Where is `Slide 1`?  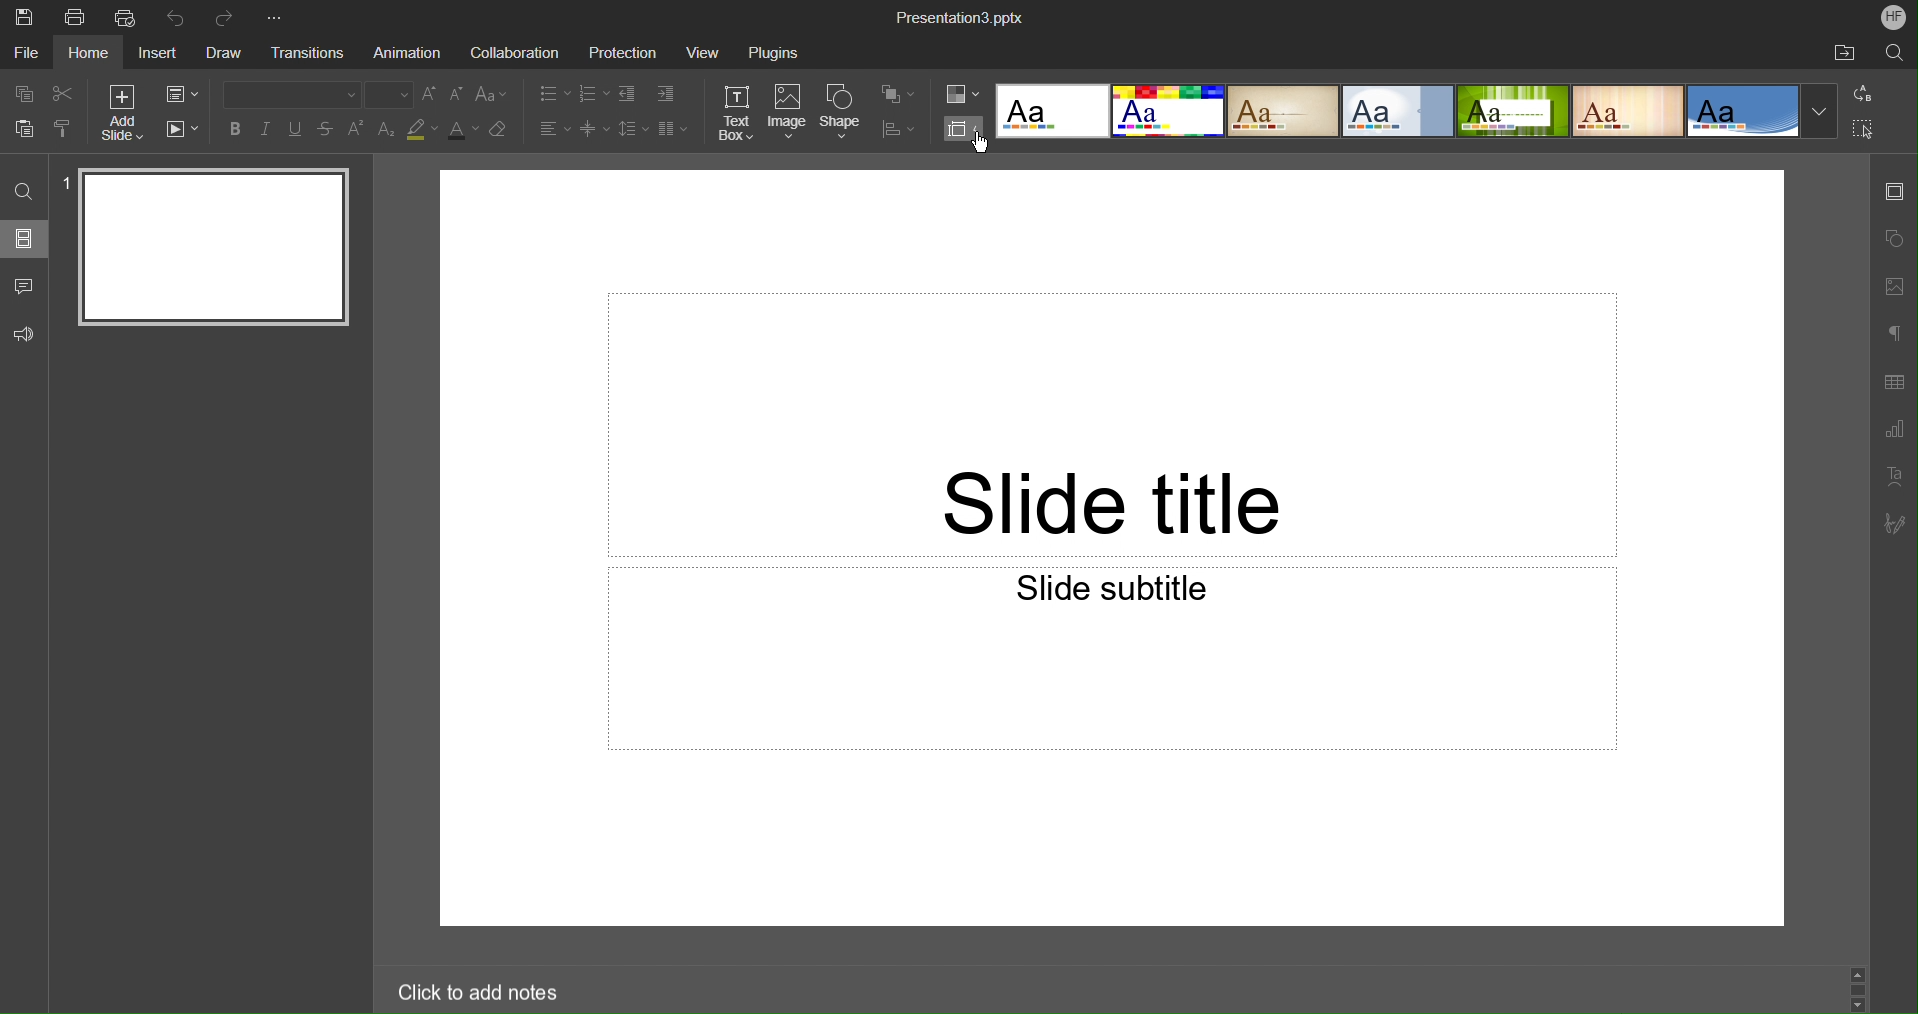
Slide 1 is located at coordinates (208, 249).